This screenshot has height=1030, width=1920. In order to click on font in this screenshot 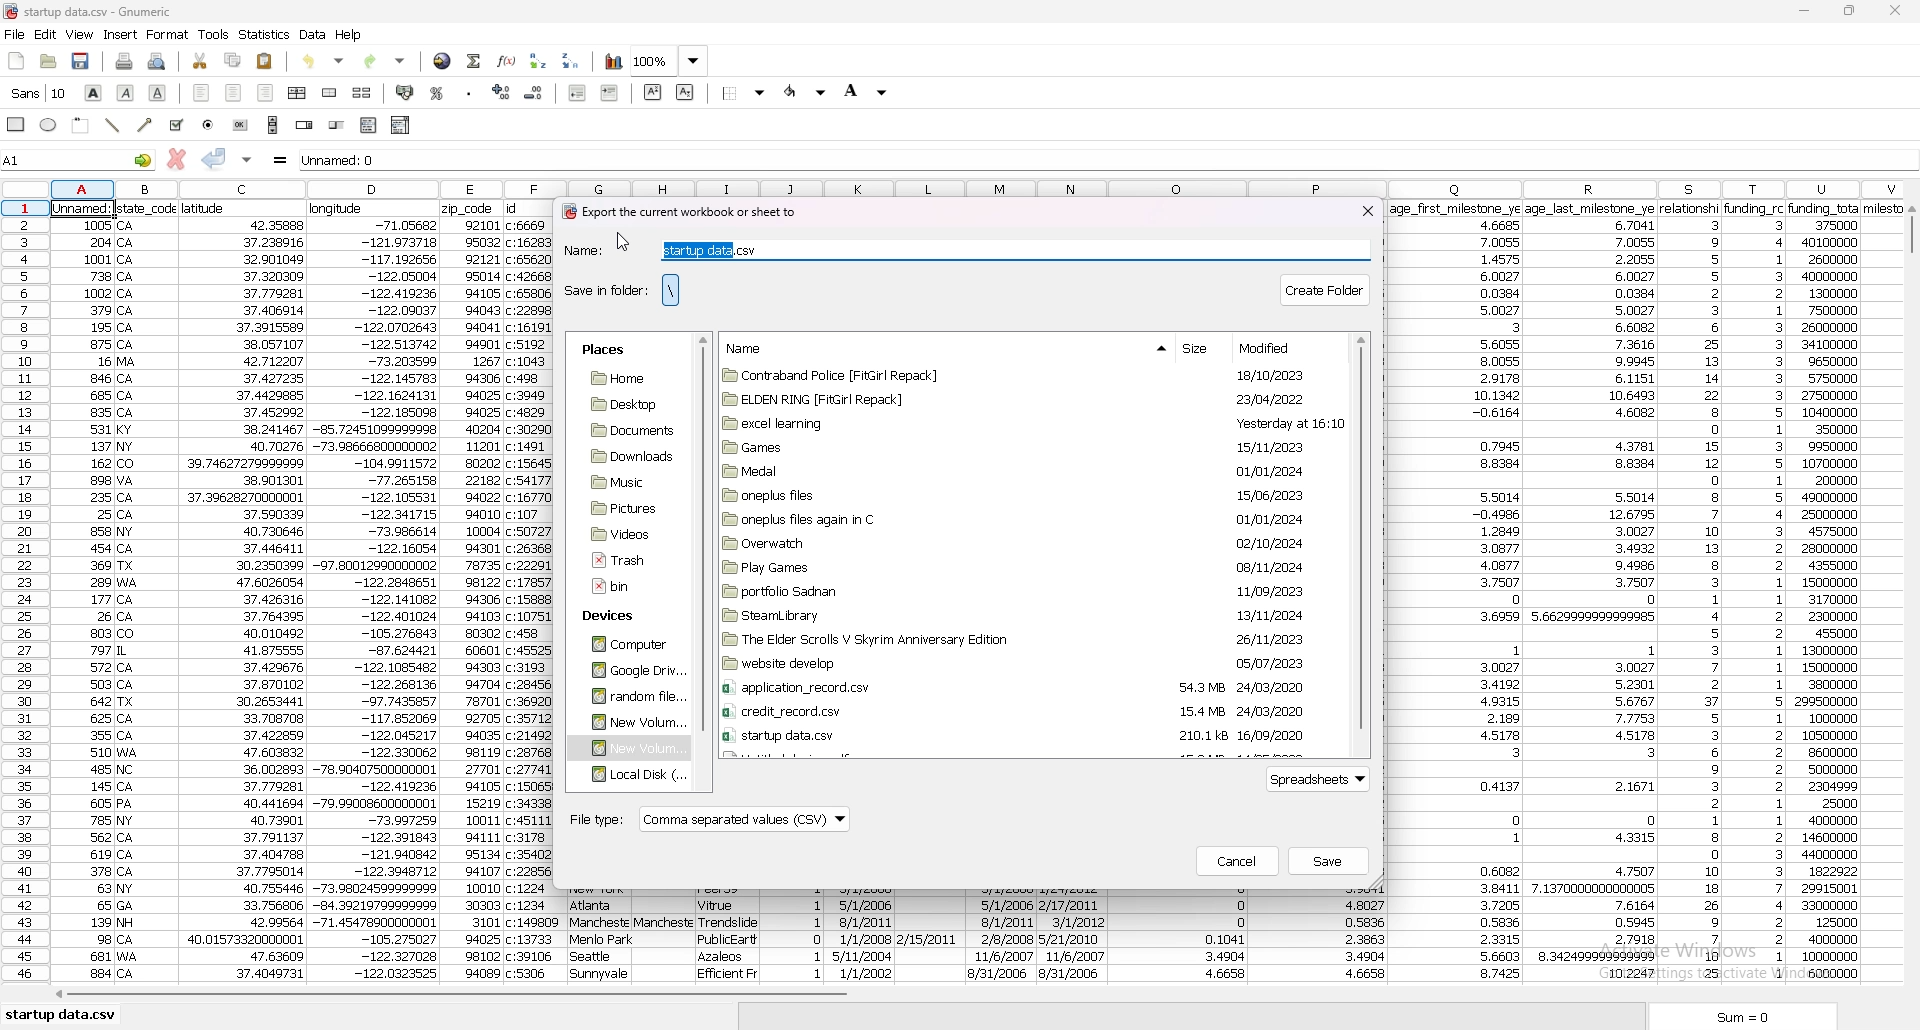, I will do `click(39, 93)`.